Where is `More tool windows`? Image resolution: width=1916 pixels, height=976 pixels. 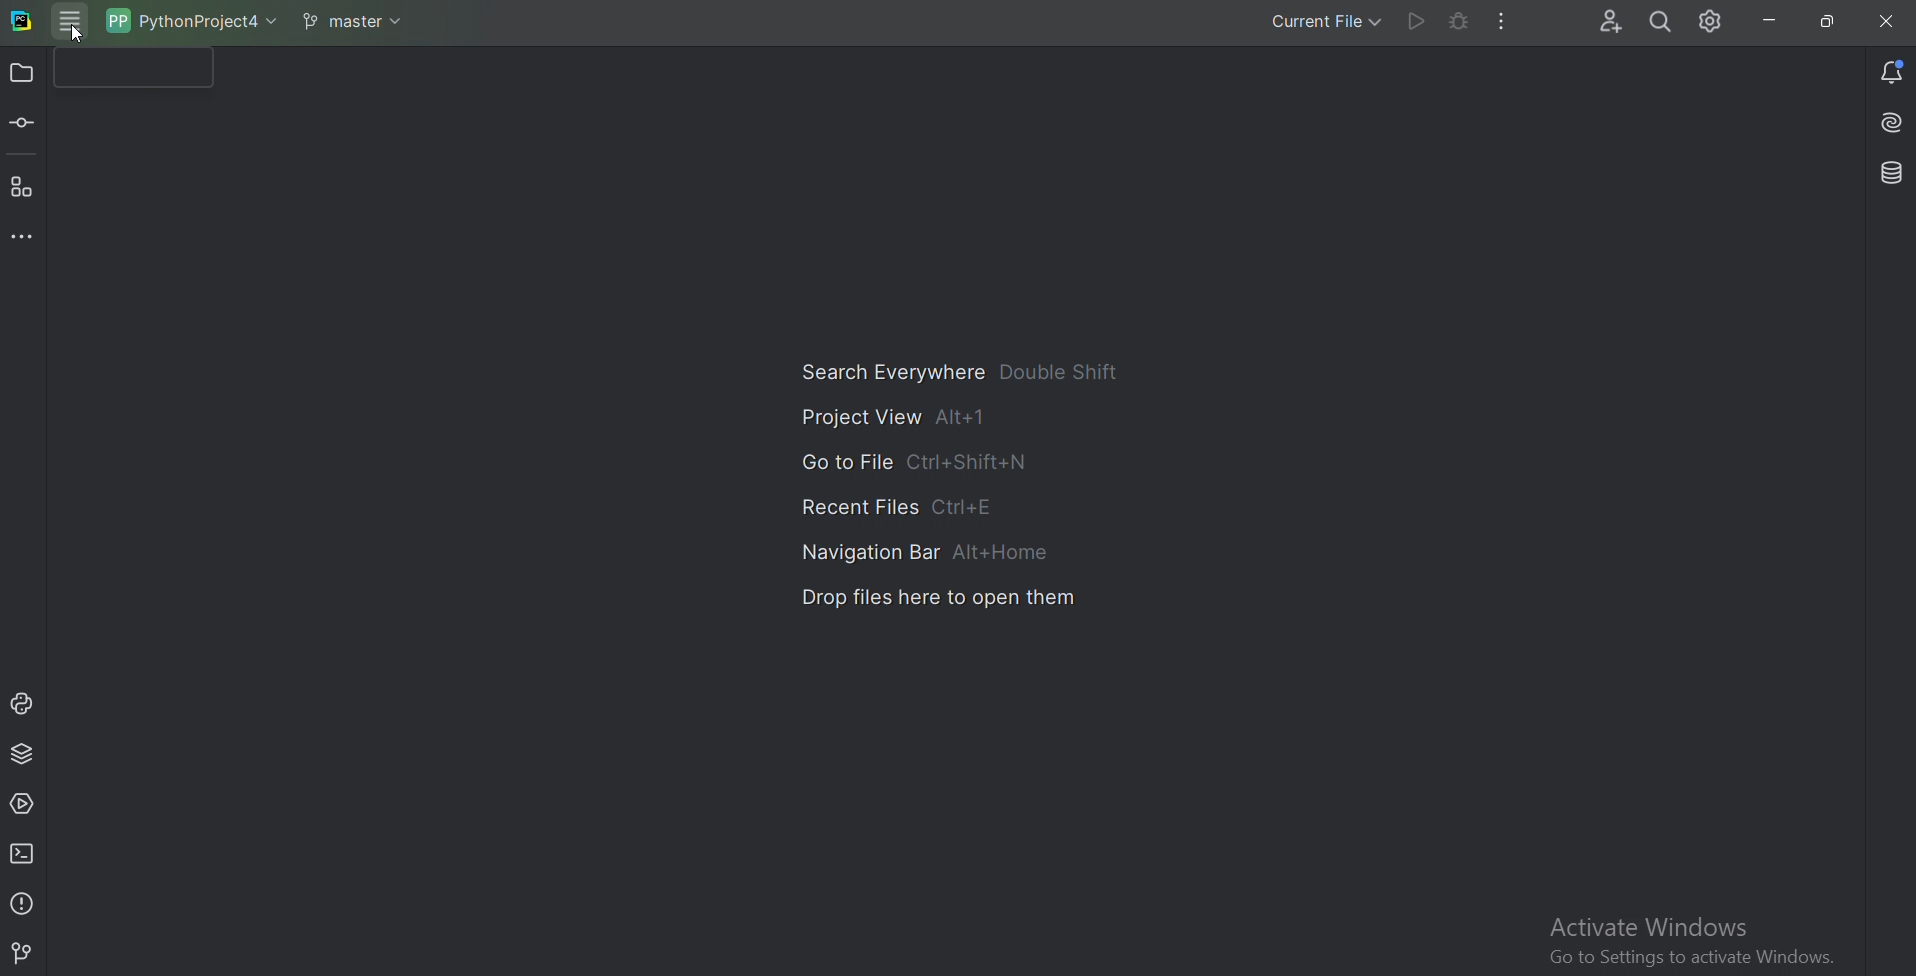 More tool windows is located at coordinates (28, 234).